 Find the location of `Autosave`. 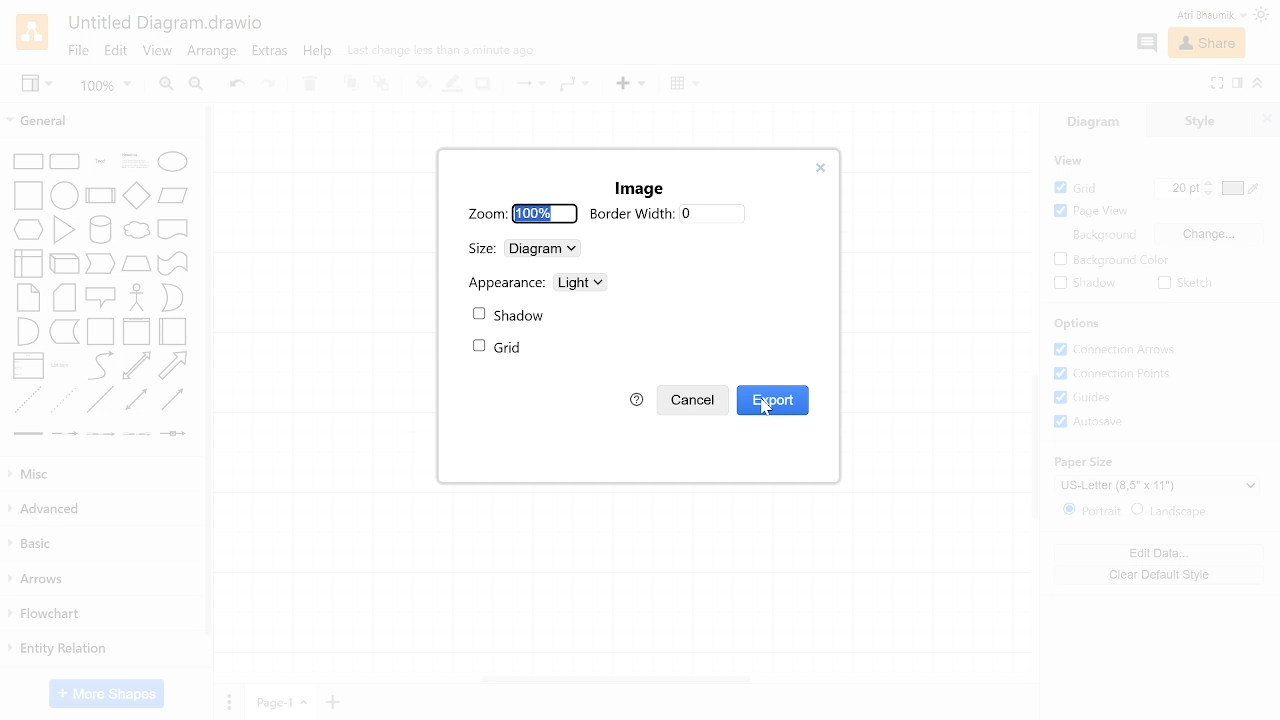

Autosave is located at coordinates (1122, 423).